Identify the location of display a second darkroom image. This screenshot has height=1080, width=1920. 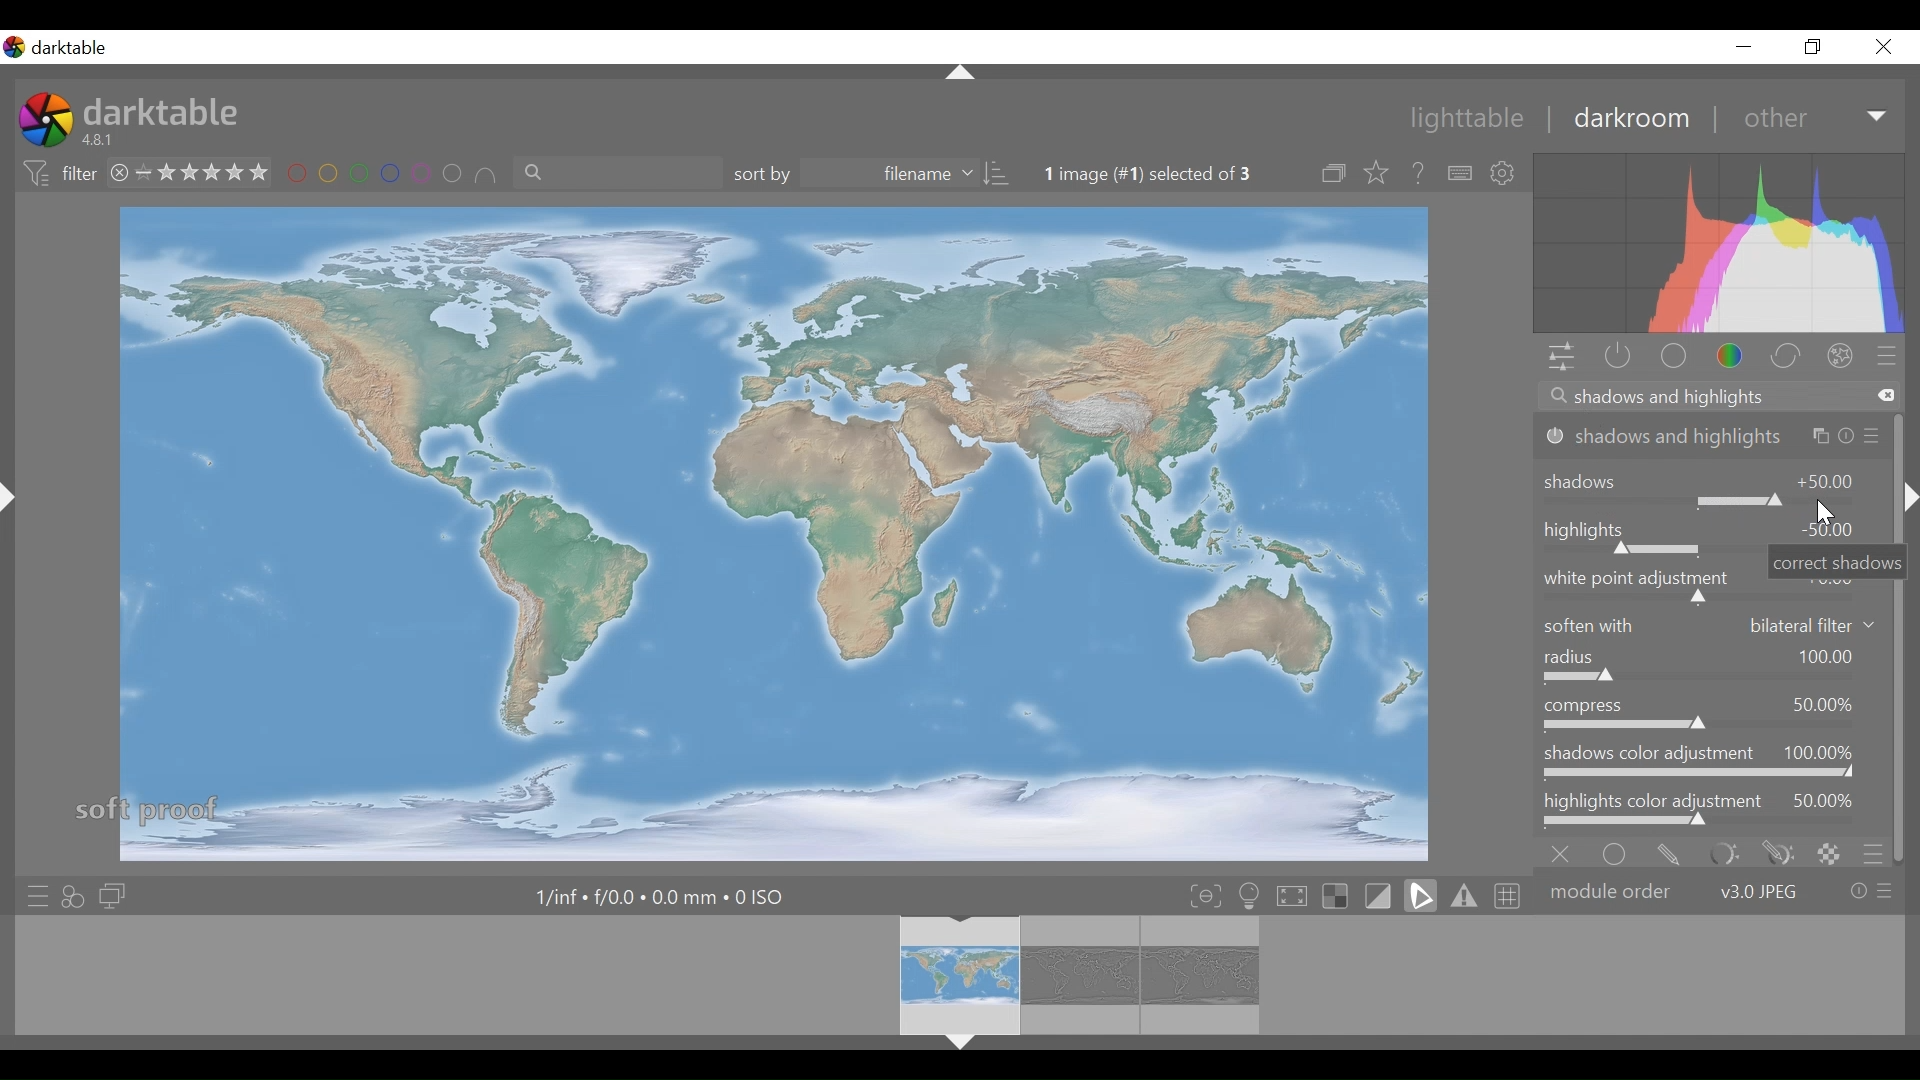
(111, 895).